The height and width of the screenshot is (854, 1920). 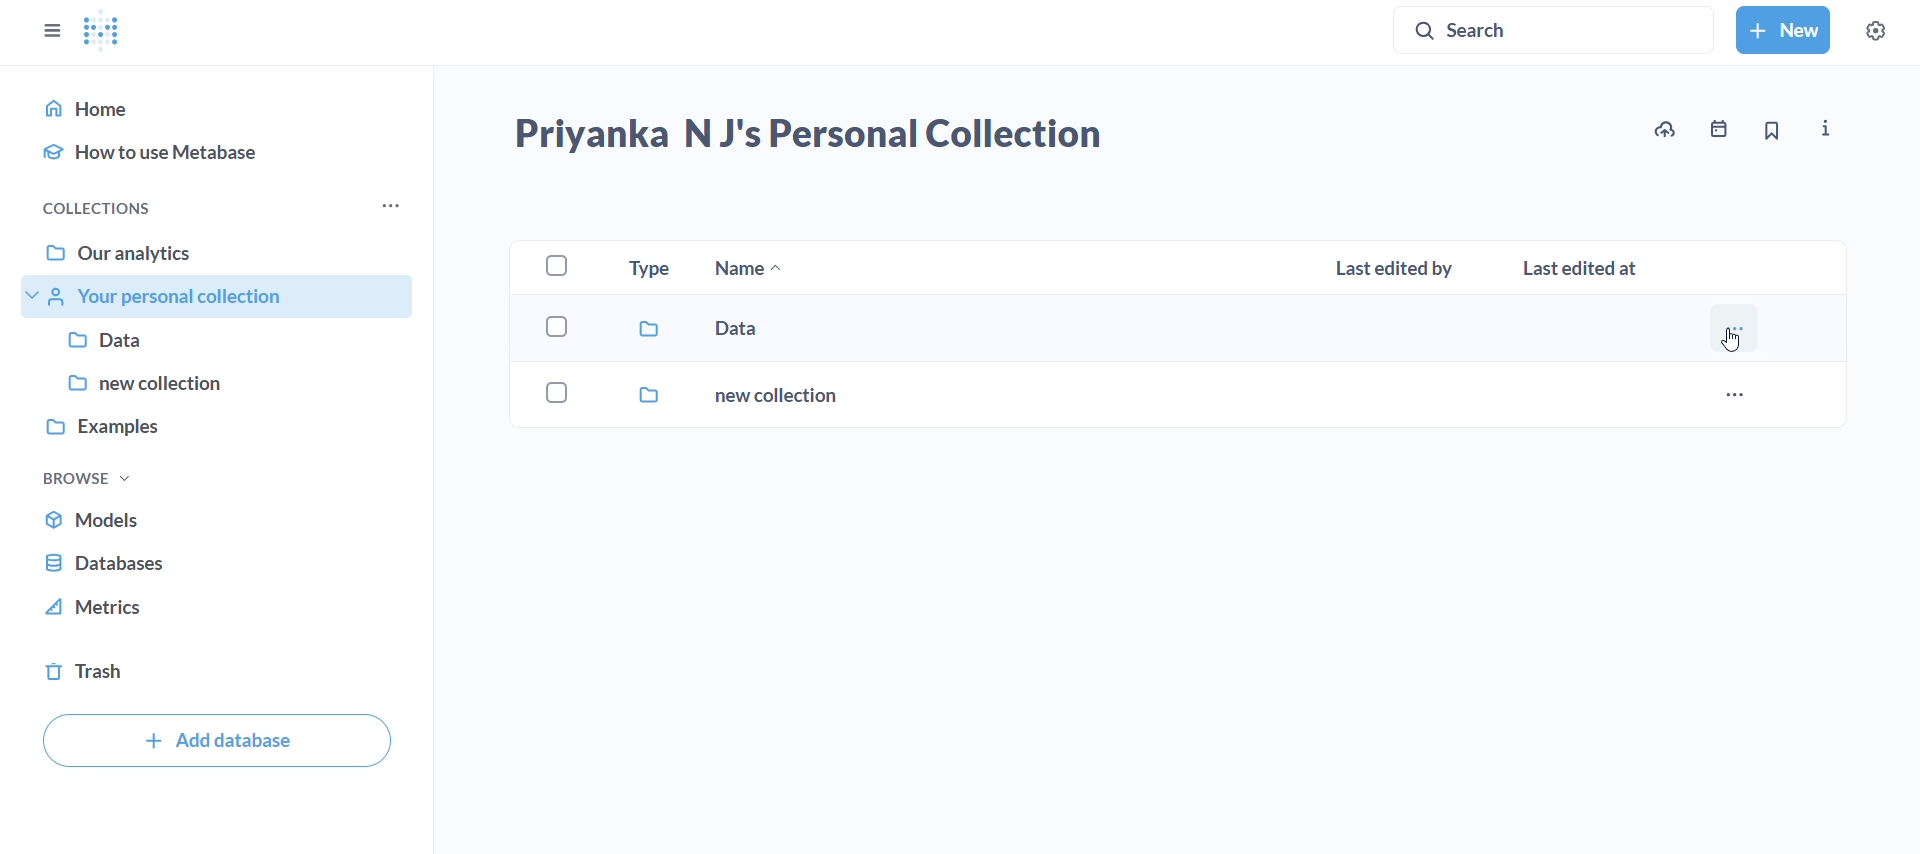 I want to click on our analytics, so click(x=224, y=257).